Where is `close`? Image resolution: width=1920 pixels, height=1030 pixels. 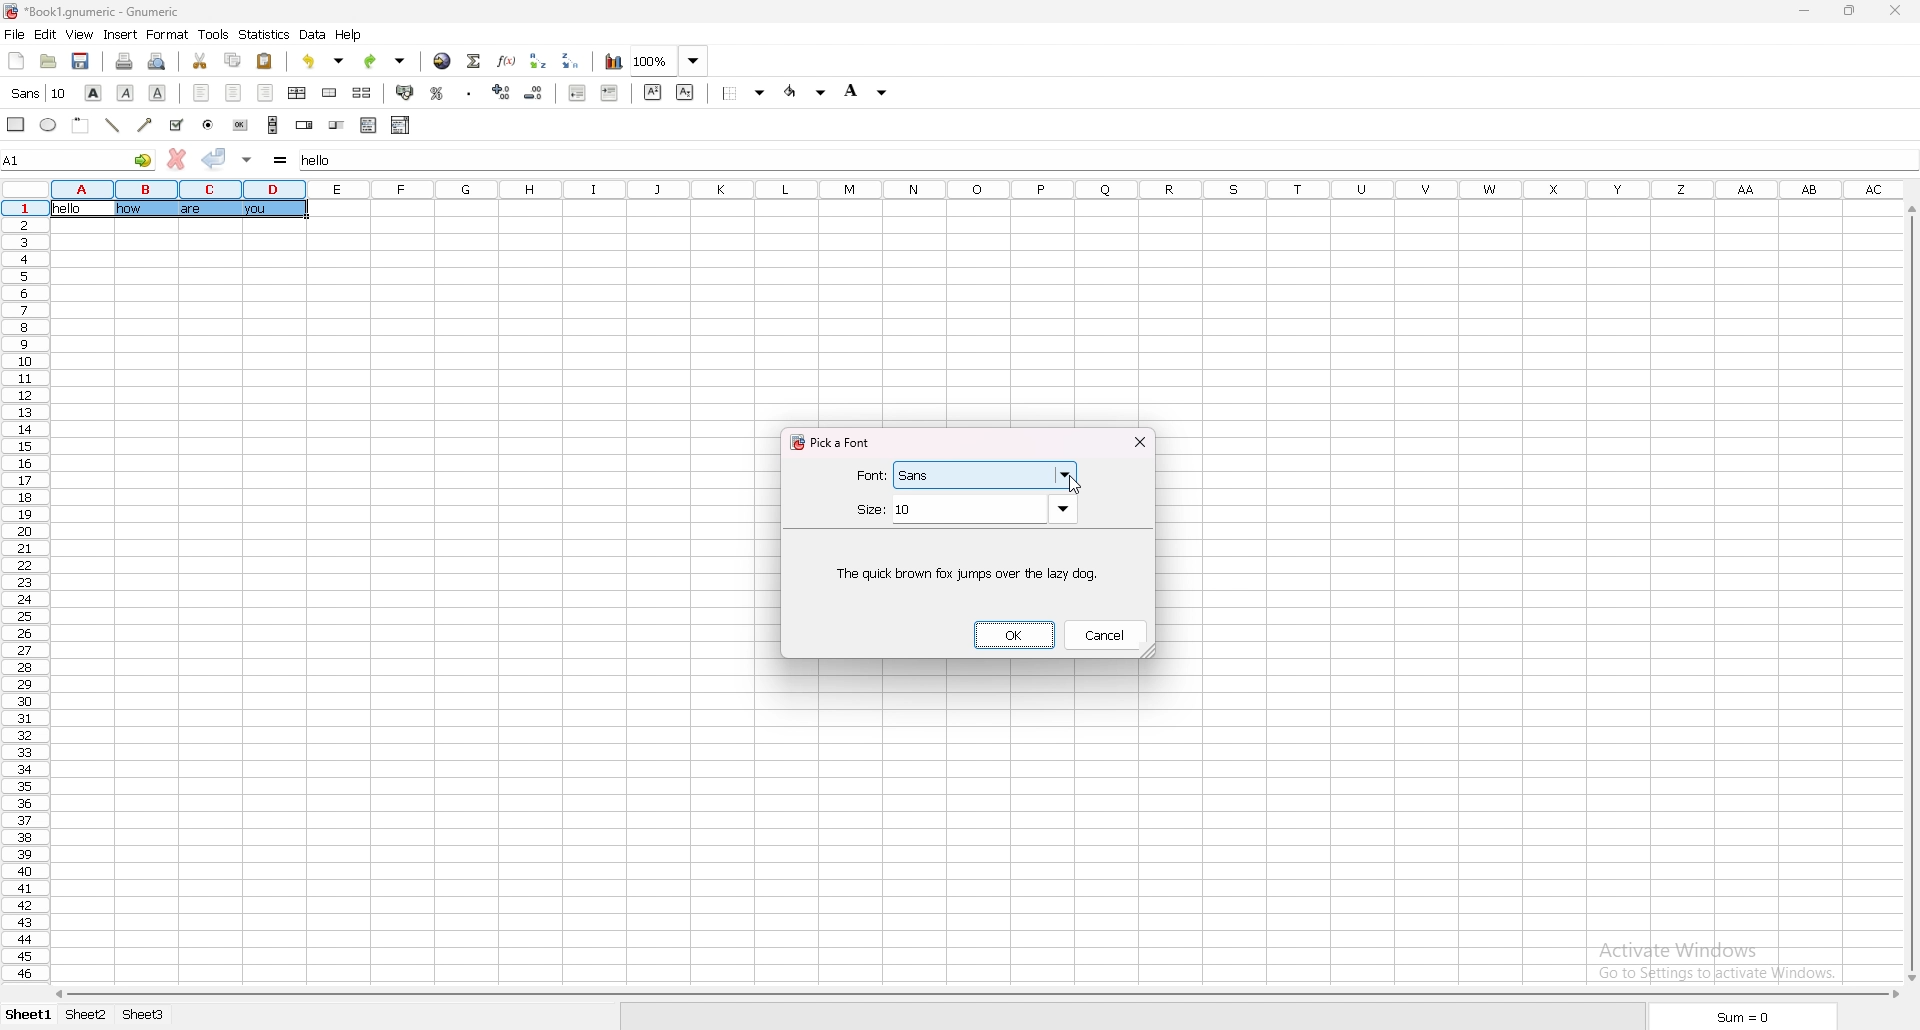
close is located at coordinates (1140, 441).